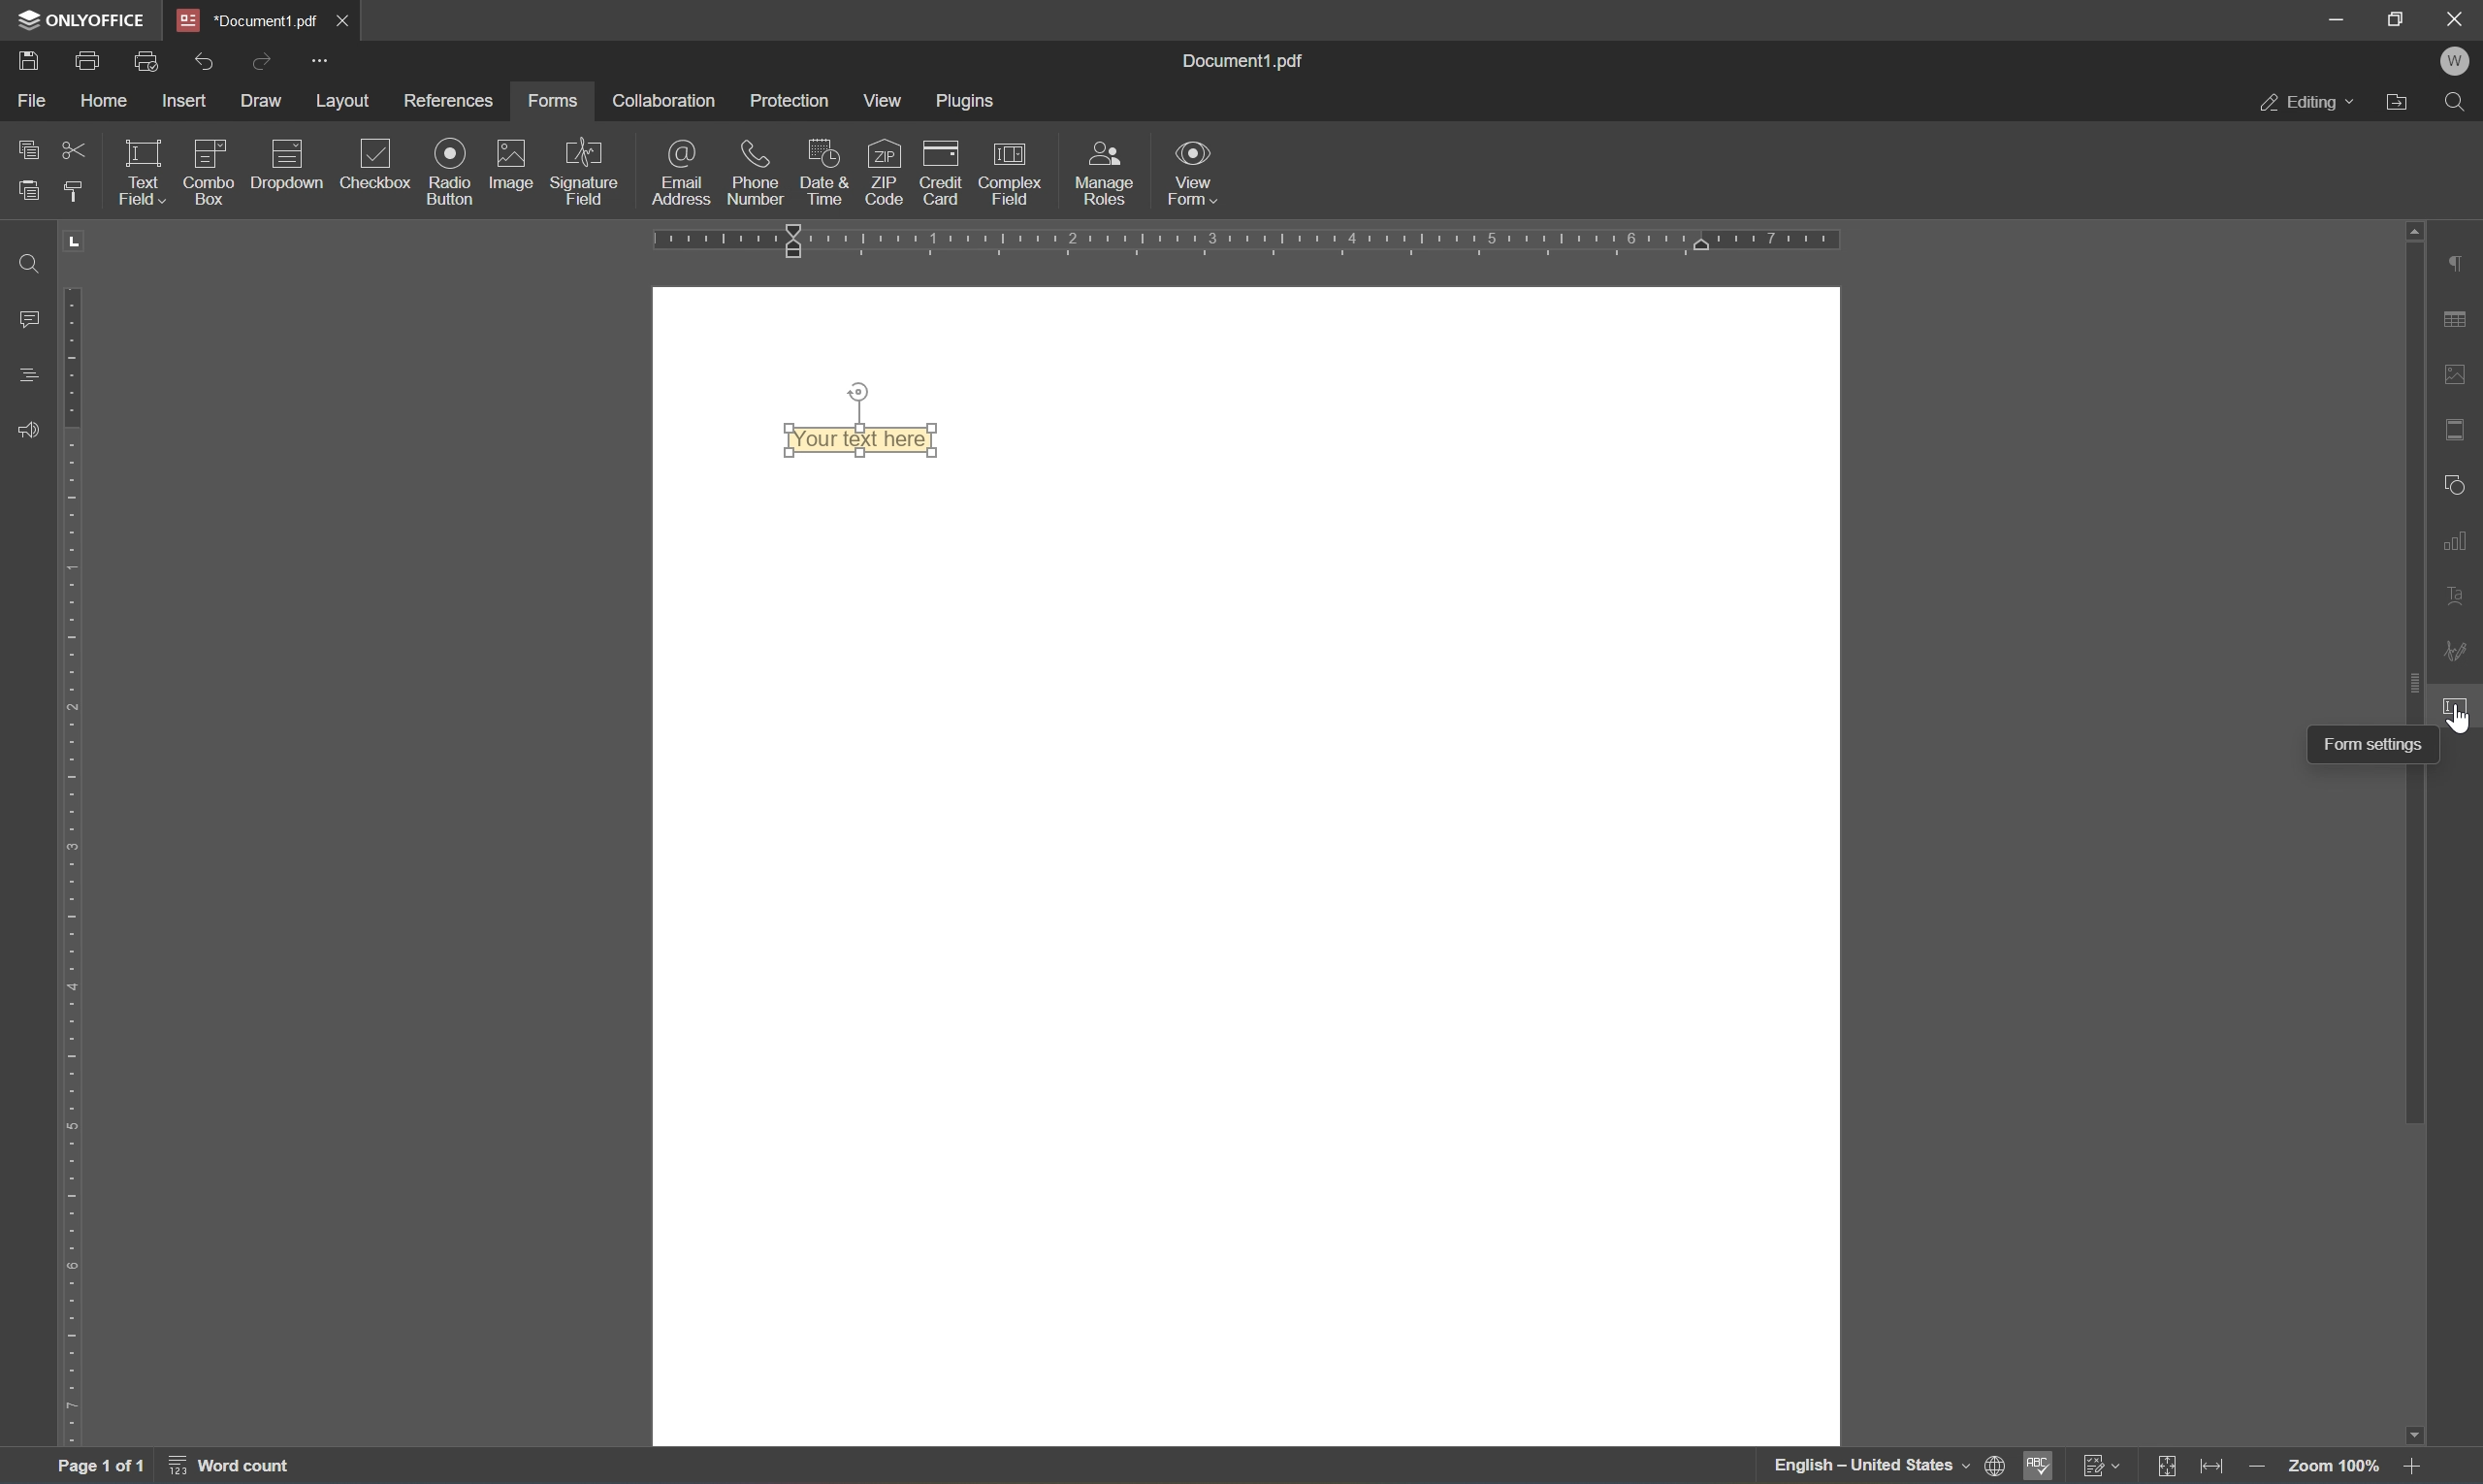 The width and height of the screenshot is (2483, 1484). What do you see at coordinates (2458, 541) in the screenshot?
I see `chart settings` at bounding box center [2458, 541].